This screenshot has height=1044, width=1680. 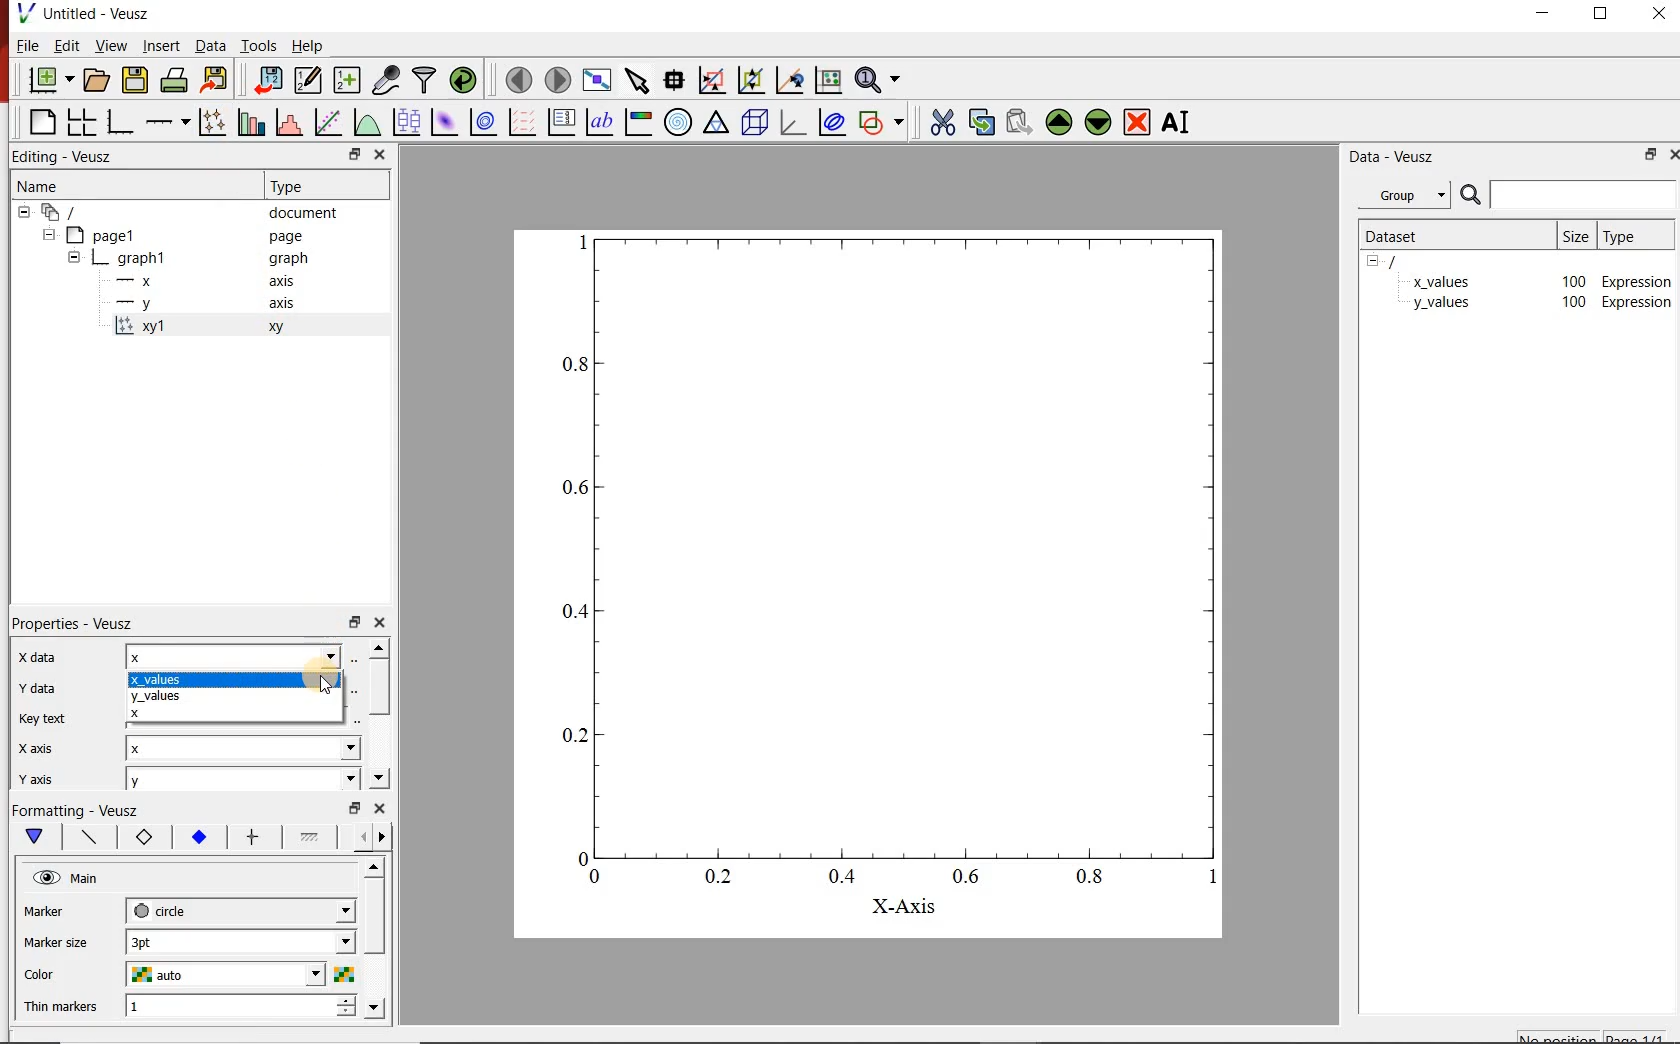 What do you see at coordinates (24, 212) in the screenshot?
I see `hide` at bounding box center [24, 212].